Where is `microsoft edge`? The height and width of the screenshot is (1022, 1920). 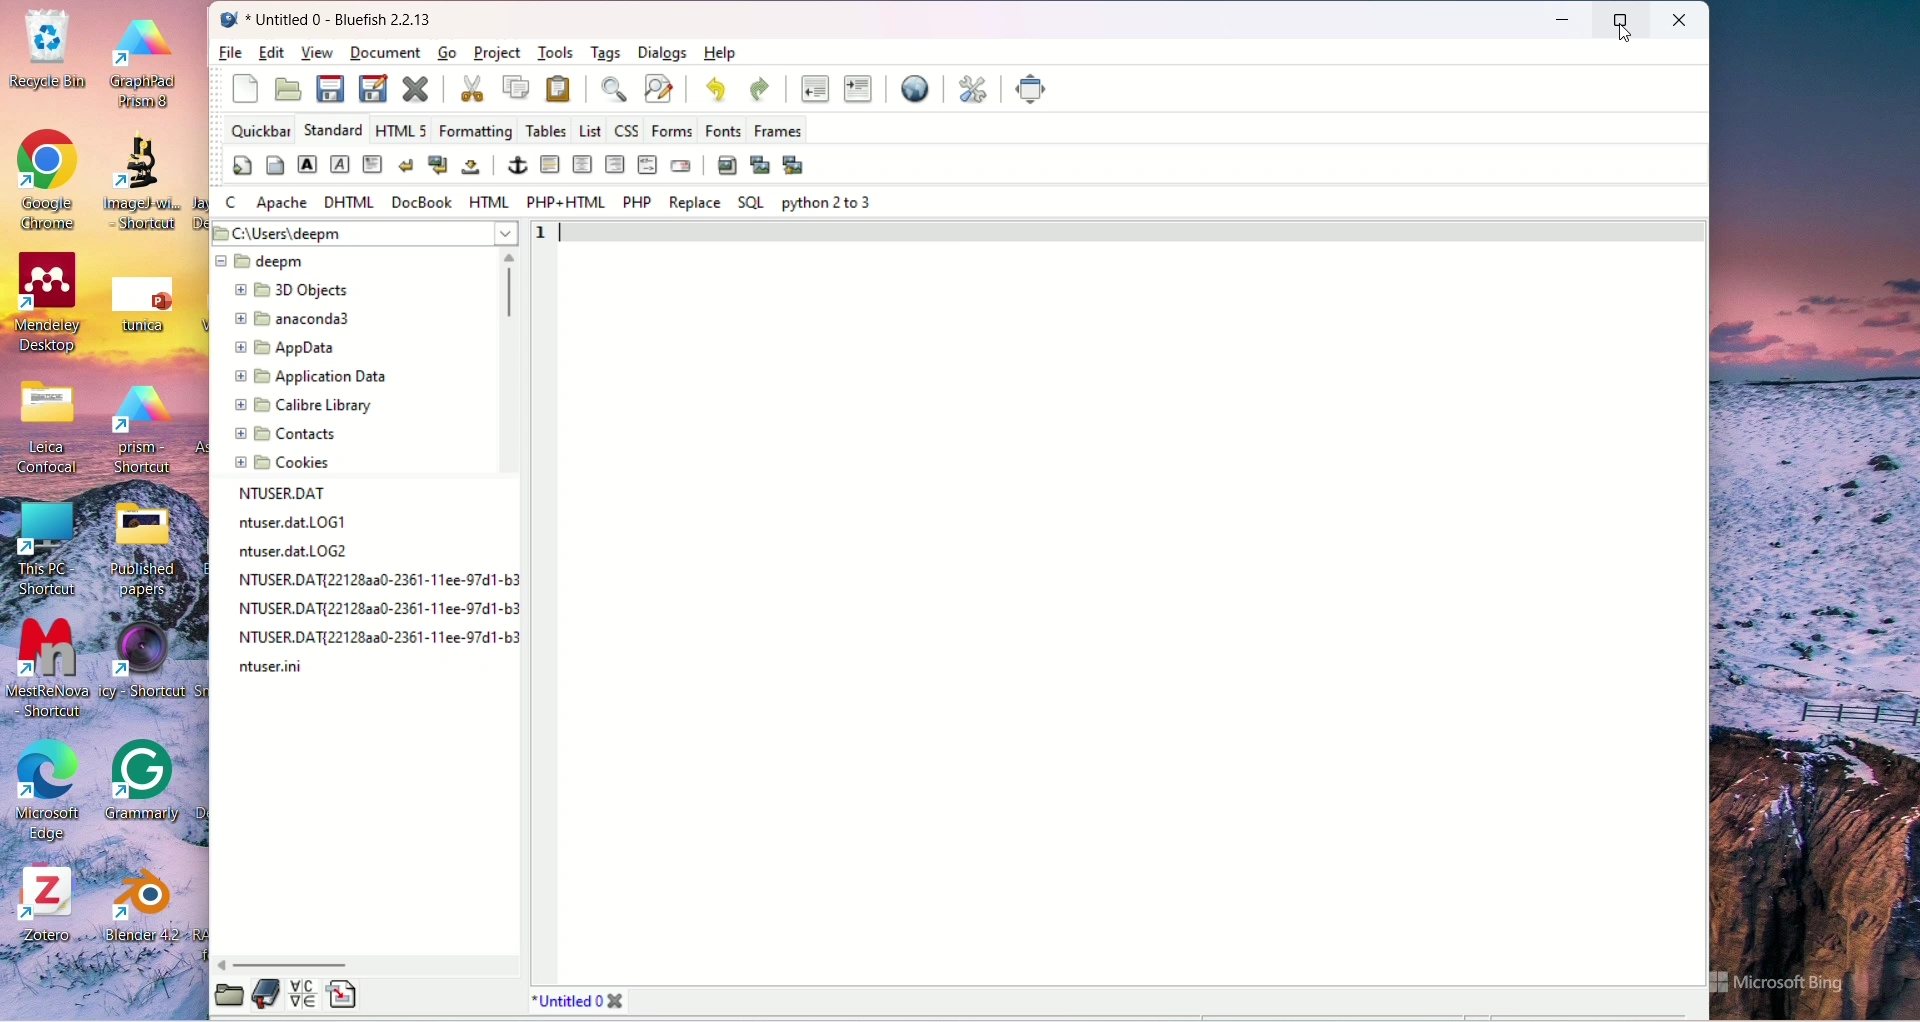
microsoft edge is located at coordinates (42, 790).